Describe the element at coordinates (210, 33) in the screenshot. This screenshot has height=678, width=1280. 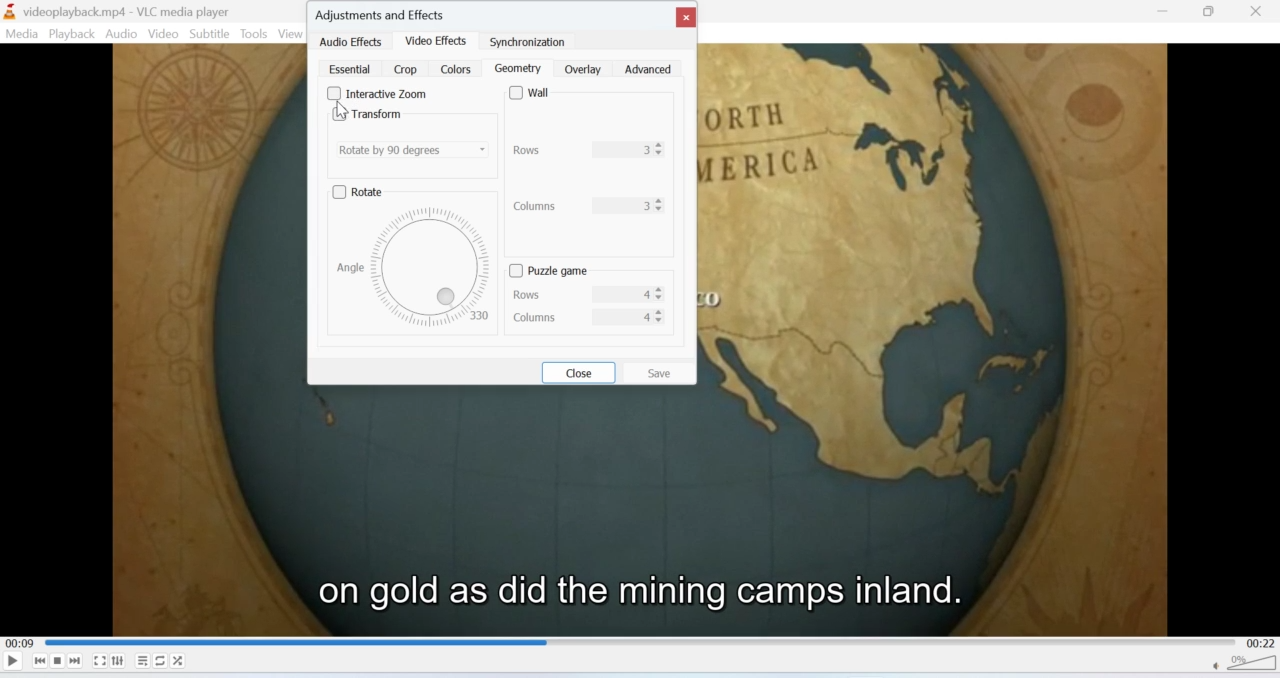
I see `Subtitle` at that location.